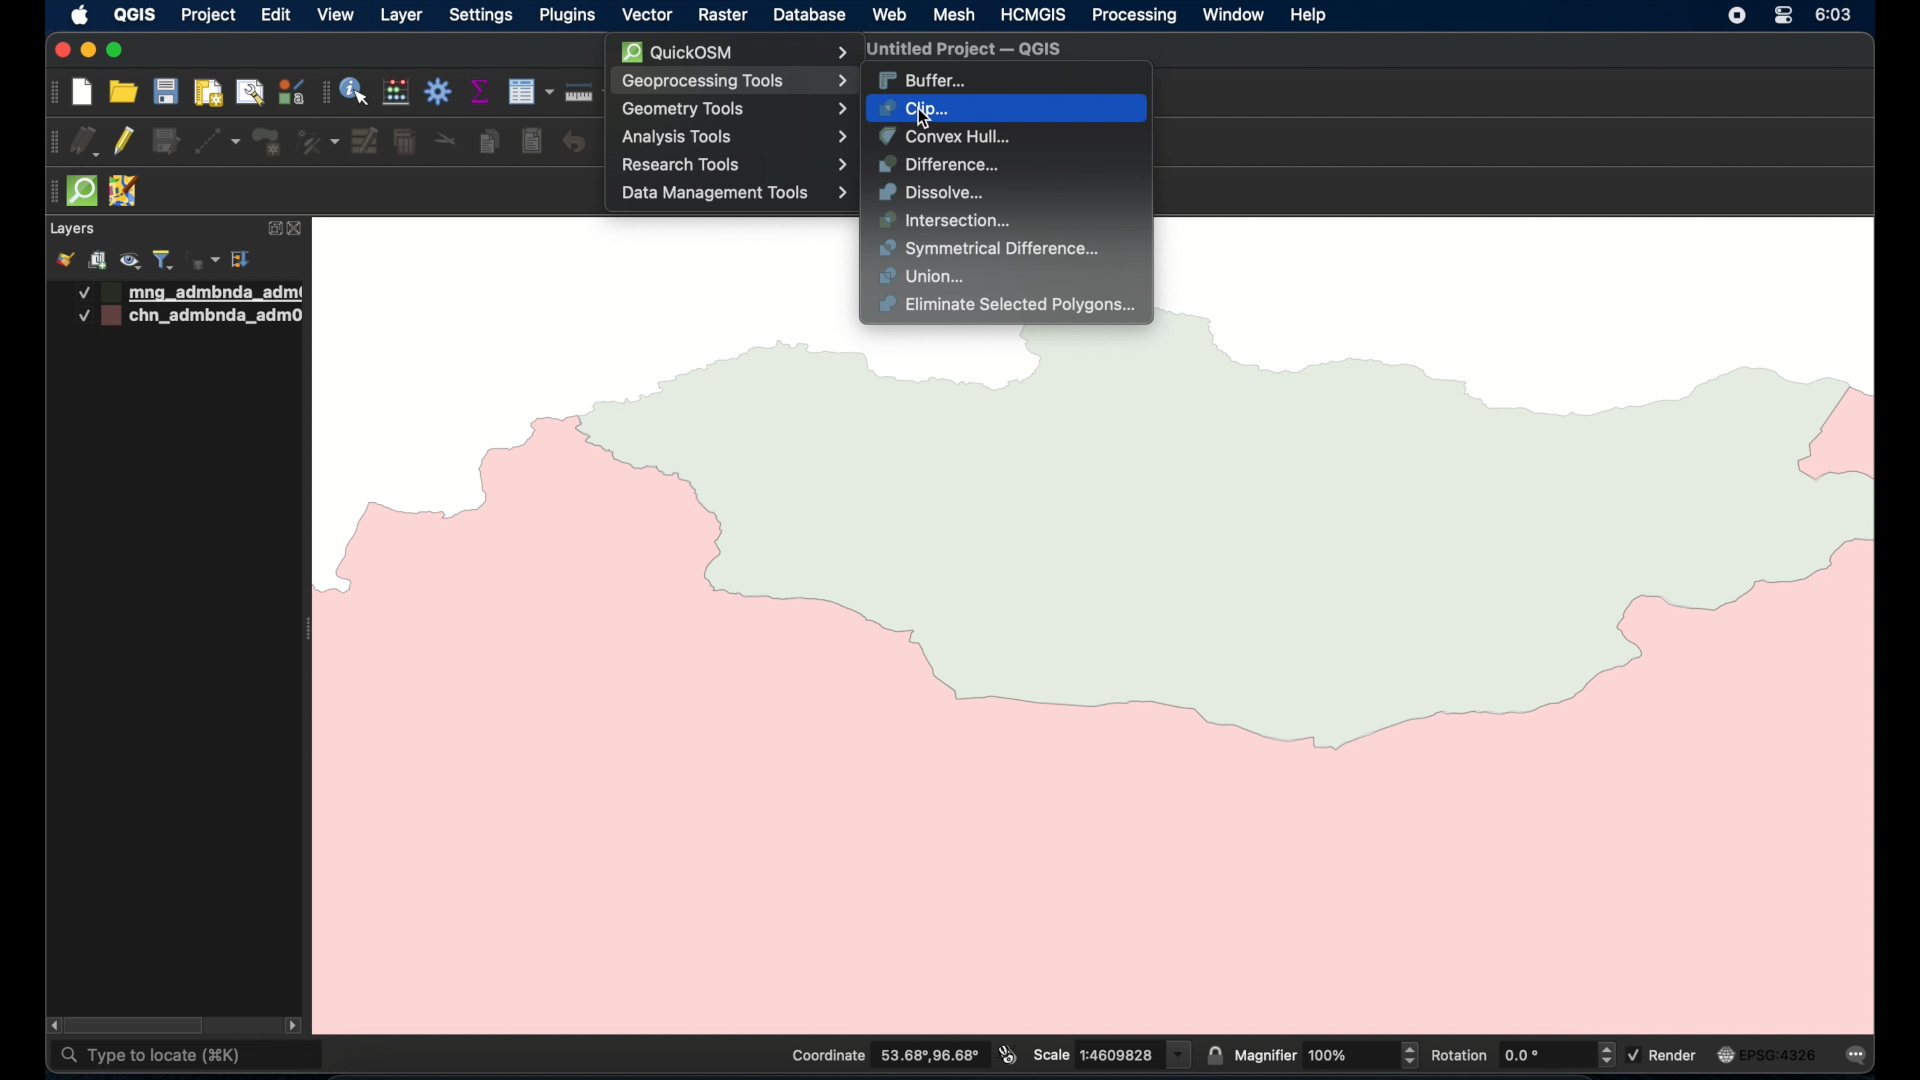  Describe the element at coordinates (915, 108) in the screenshot. I see `clip` at that location.